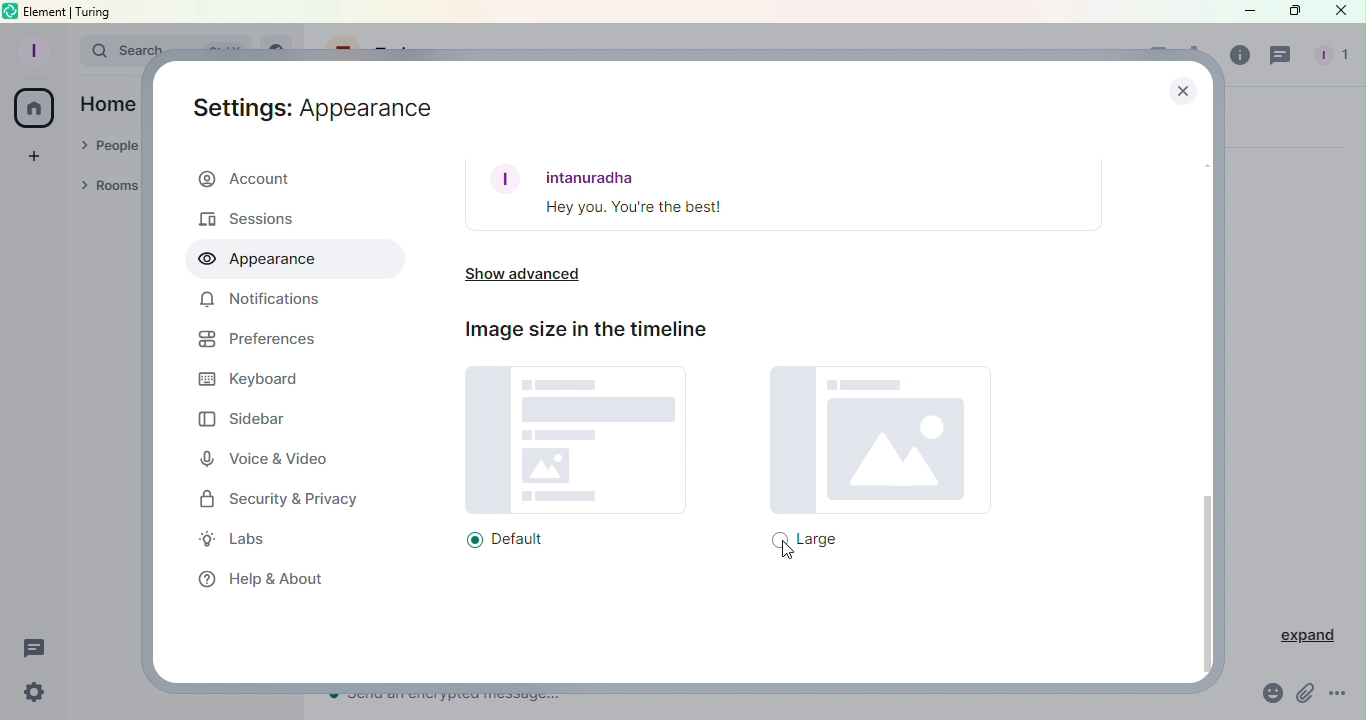 This screenshot has width=1366, height=720. Describe the element at coordinates (35, 110) in the screenshot. I see `Home` at that location.